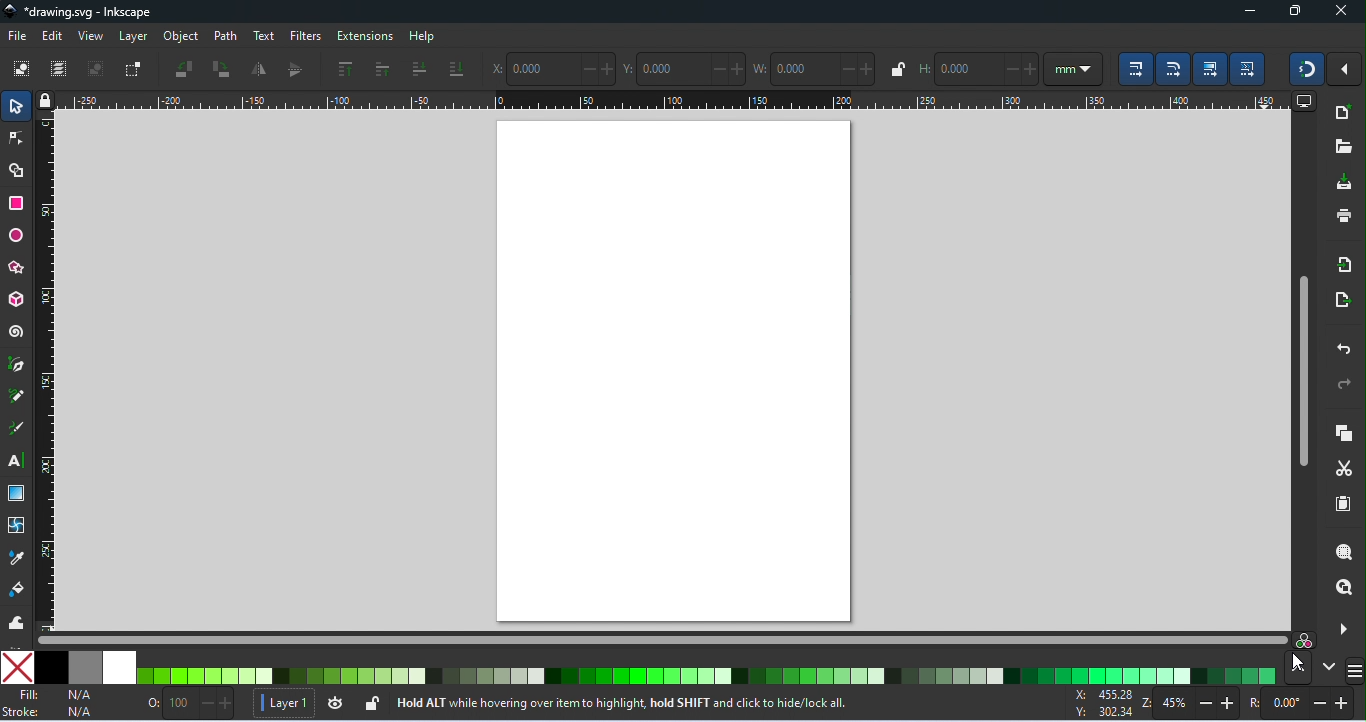  I want to click on spiral, so click(17, 330).